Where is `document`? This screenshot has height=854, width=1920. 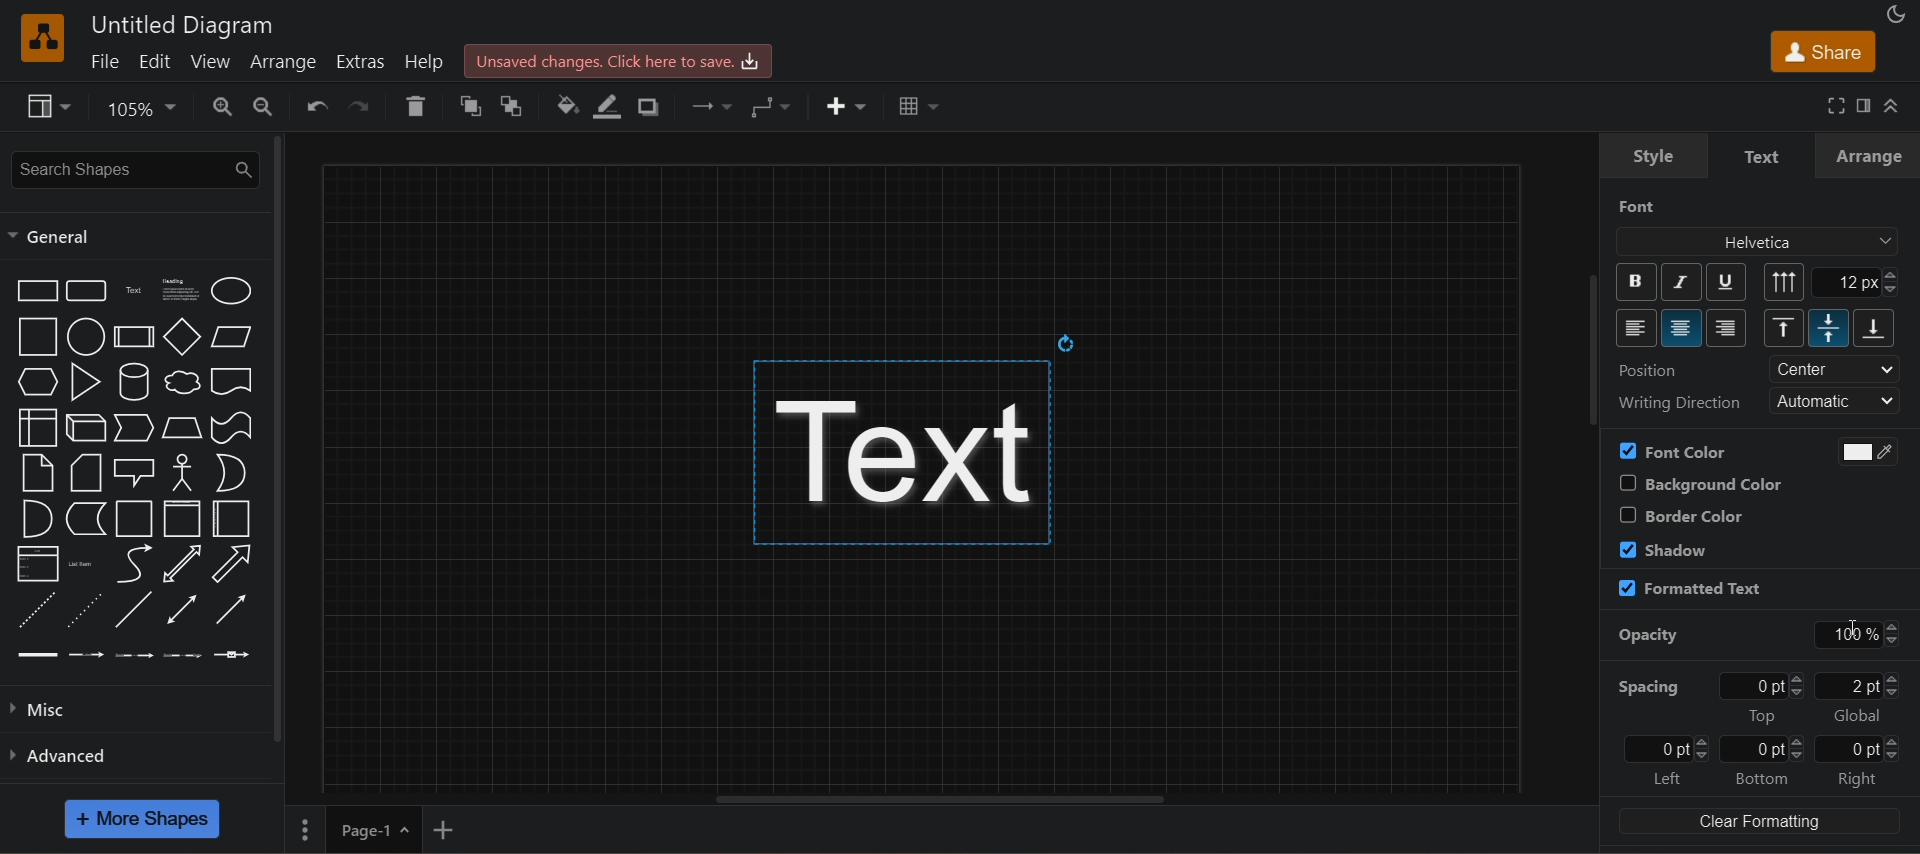
document is located at coordinates (232, 381).